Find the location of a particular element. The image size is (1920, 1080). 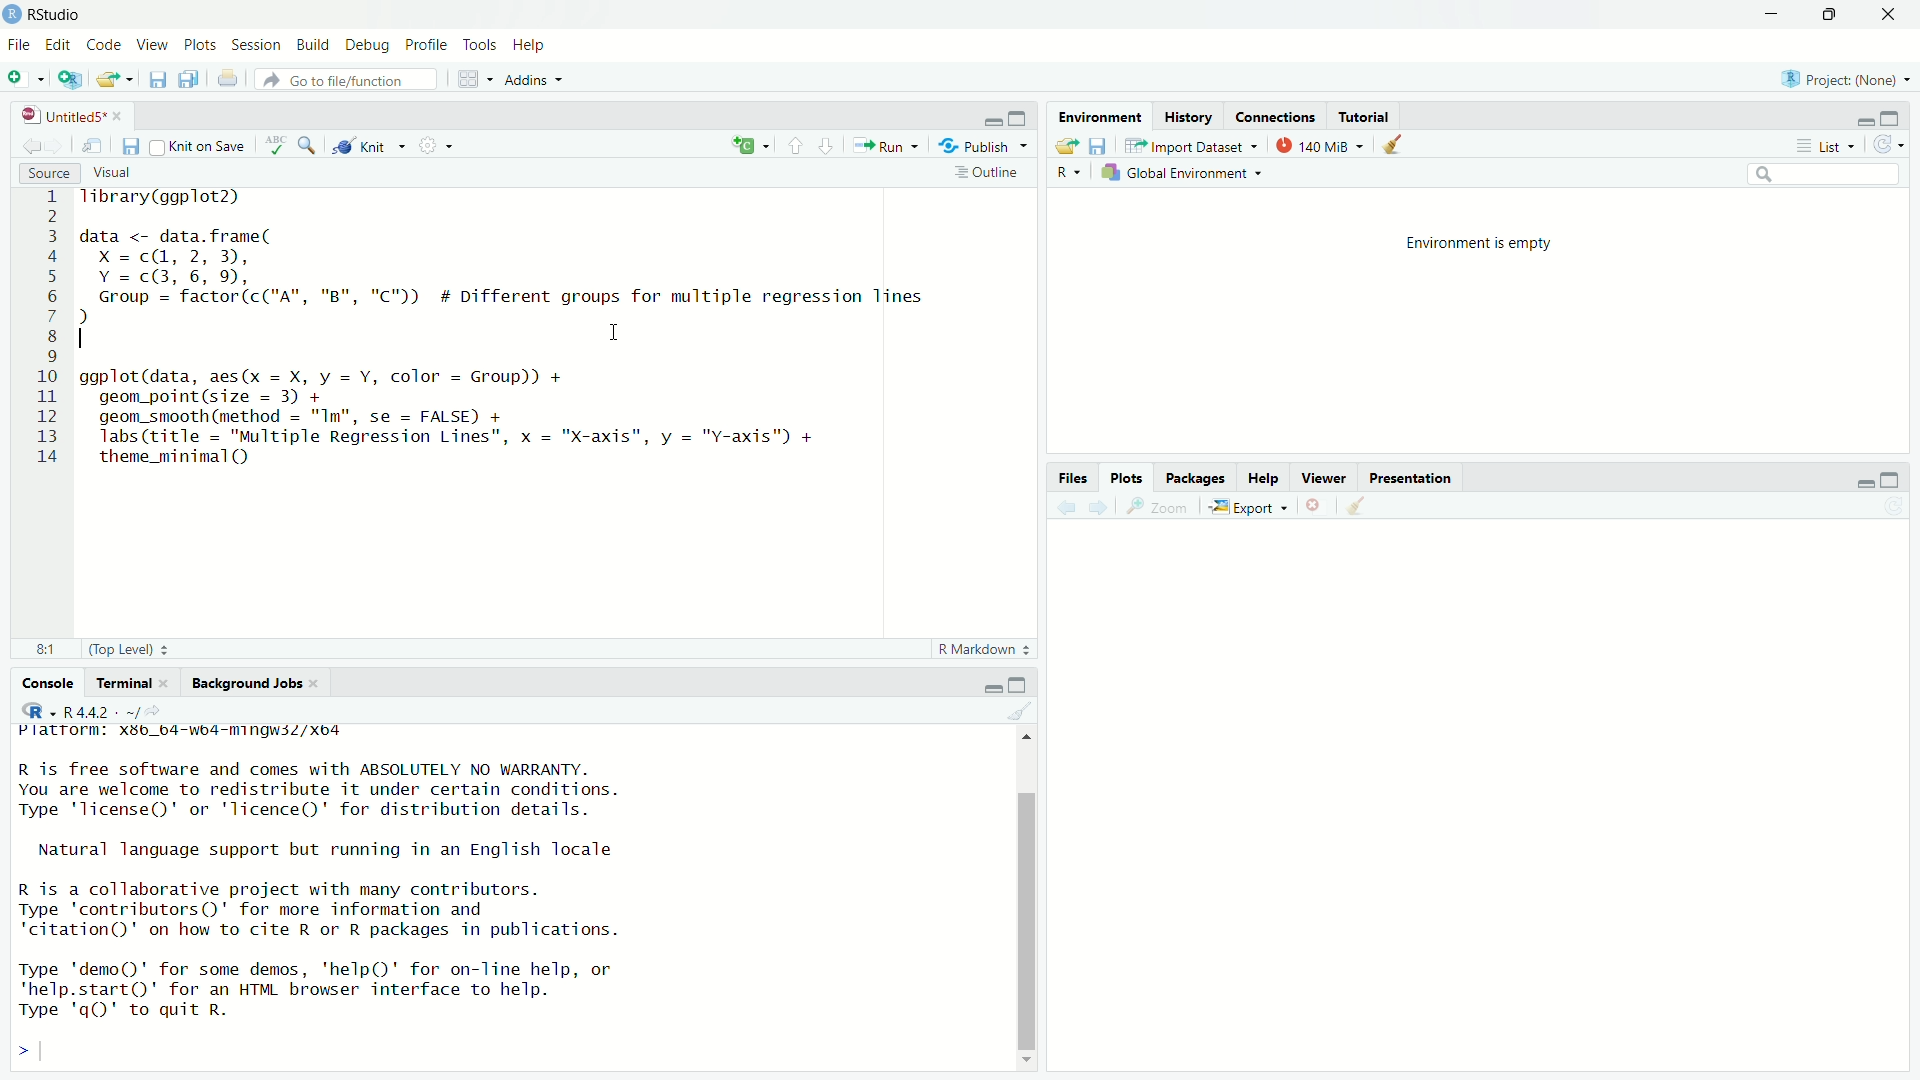

List is located at coordinates (1822, 144).